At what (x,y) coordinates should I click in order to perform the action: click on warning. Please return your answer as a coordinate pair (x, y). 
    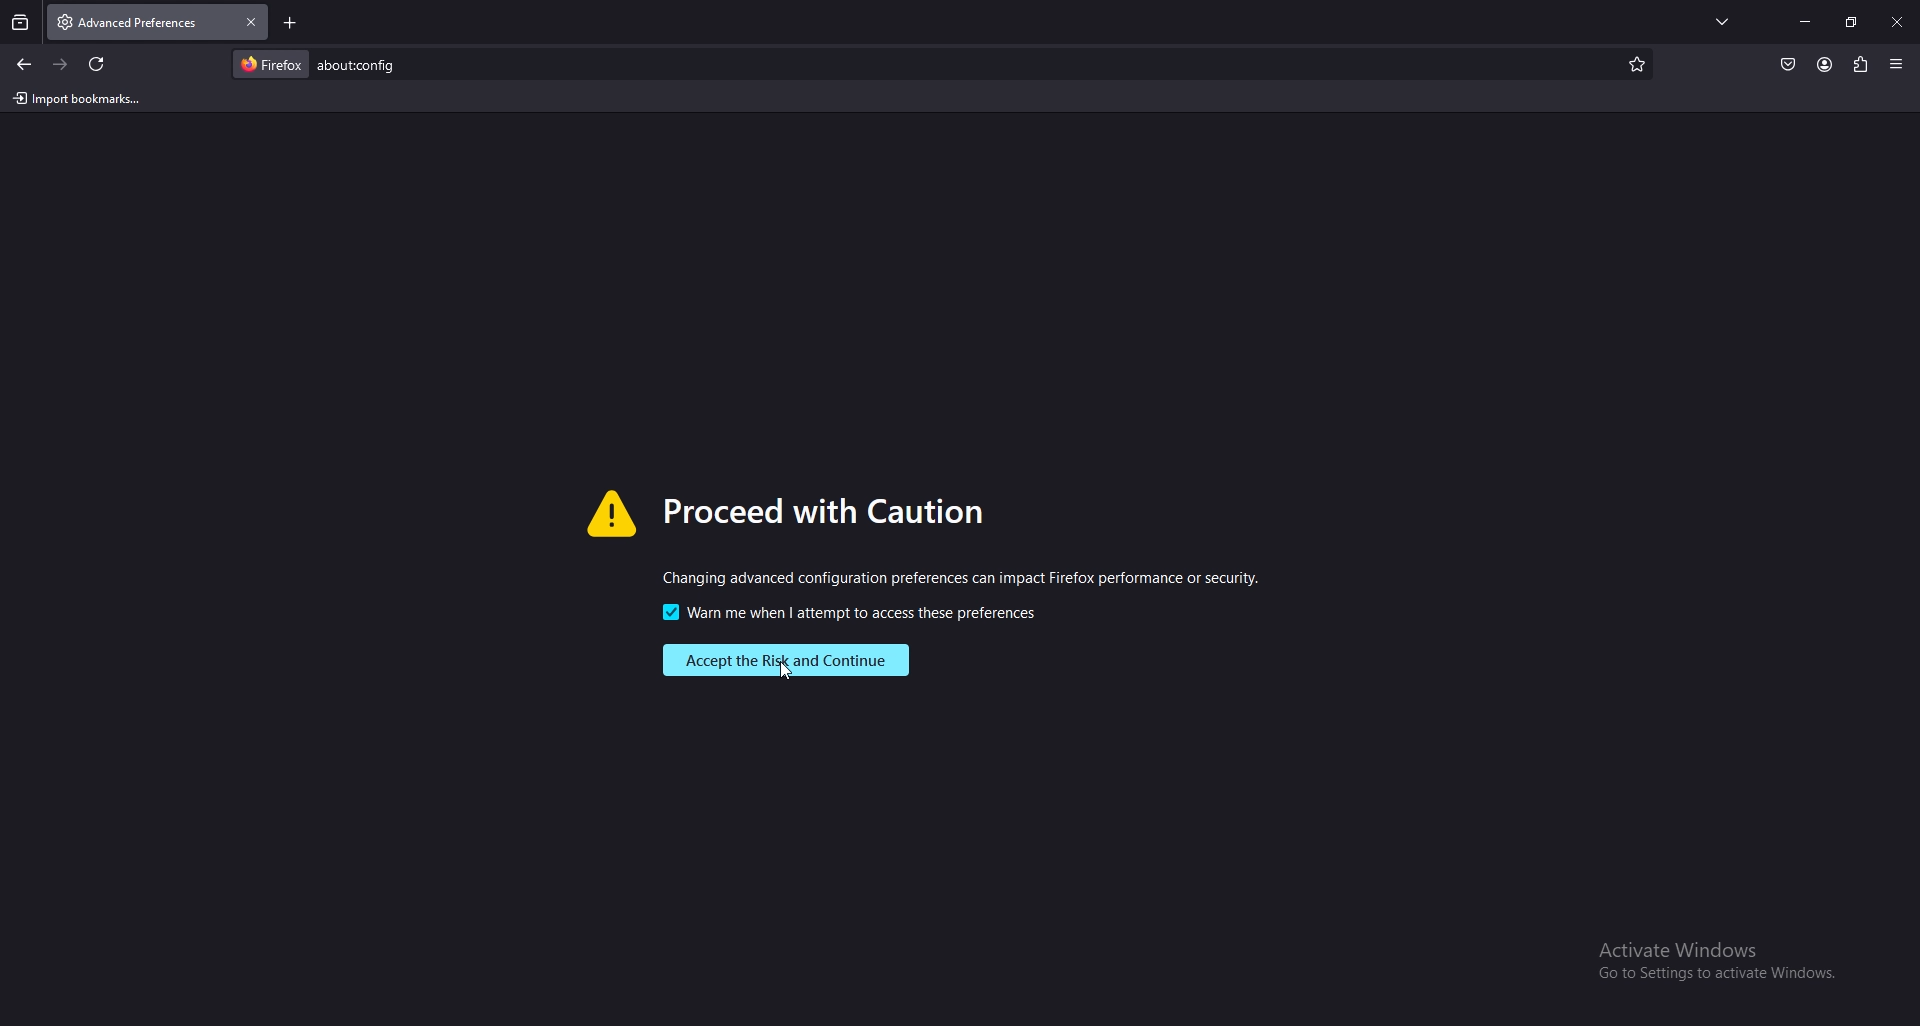
    Looking at the image, I should click on (851, 613).